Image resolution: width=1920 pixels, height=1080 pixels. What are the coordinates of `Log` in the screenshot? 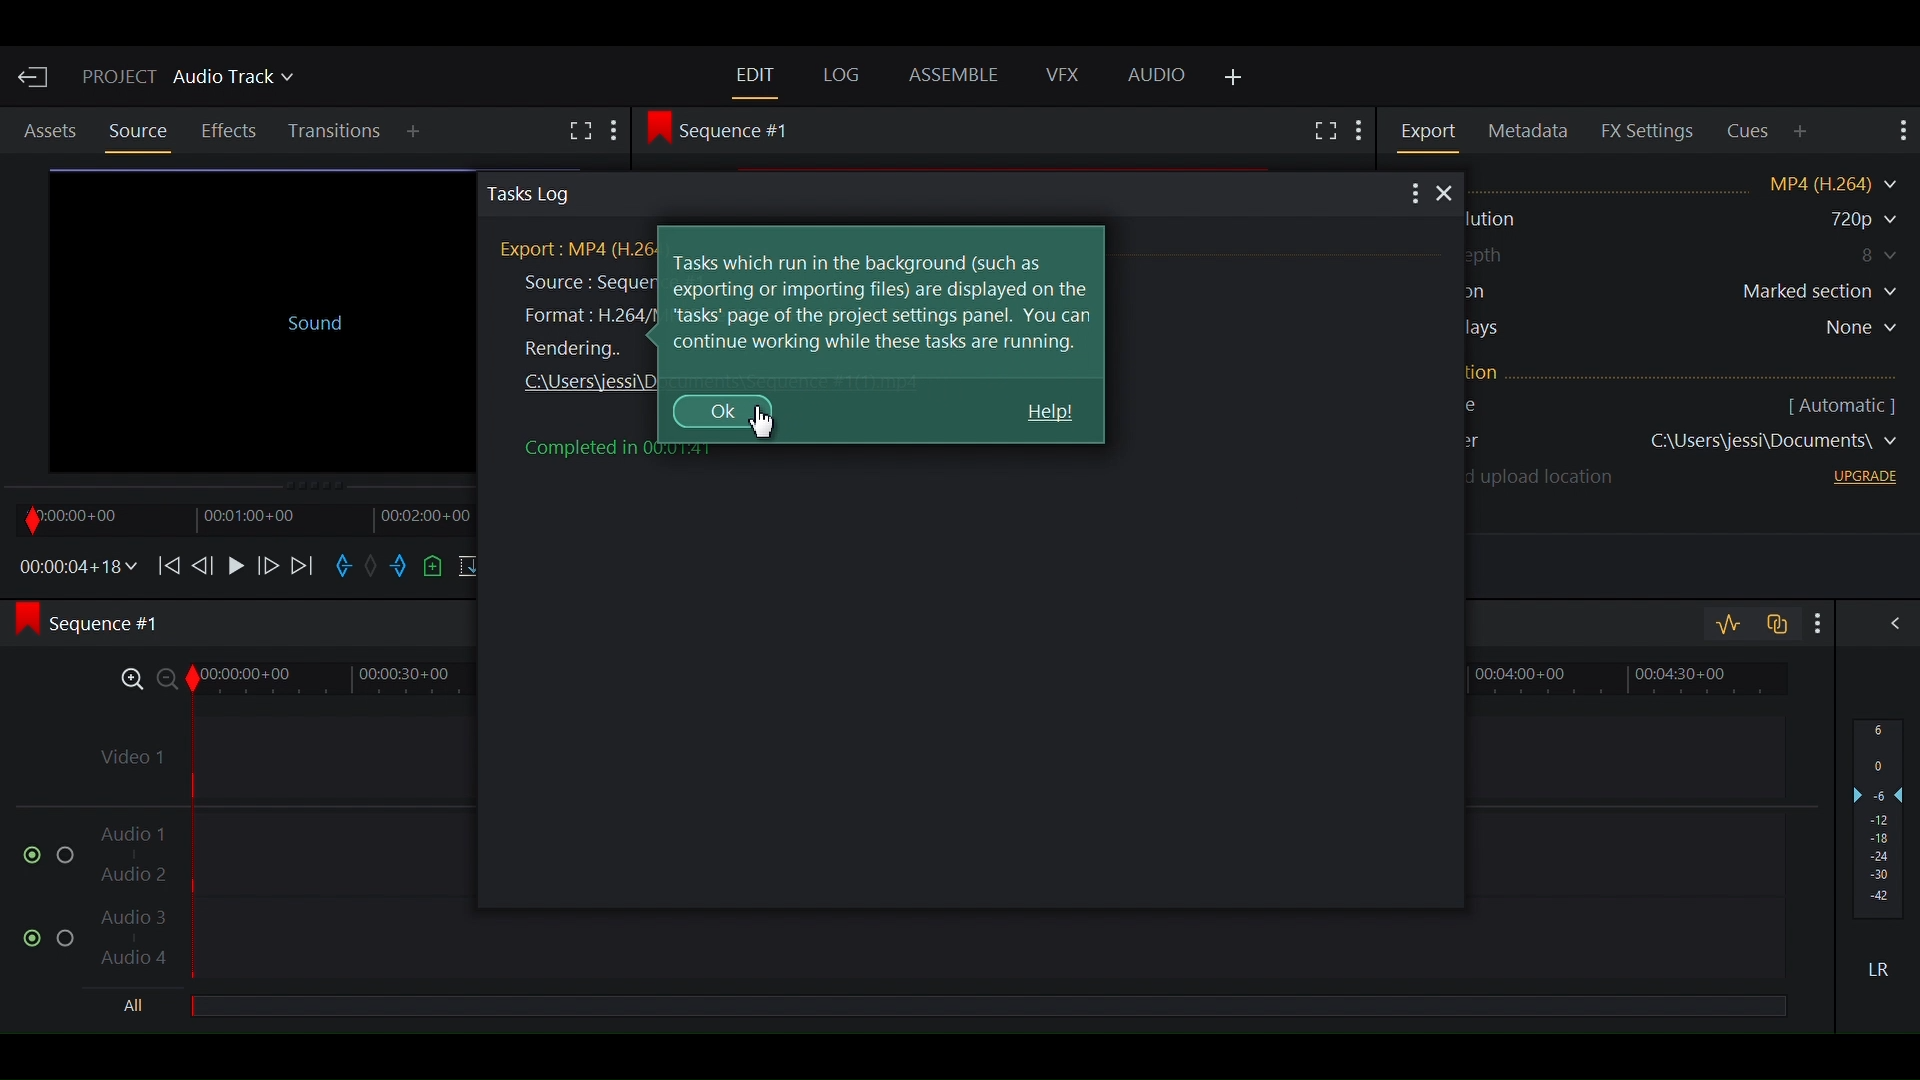 It's located at (843, 75).